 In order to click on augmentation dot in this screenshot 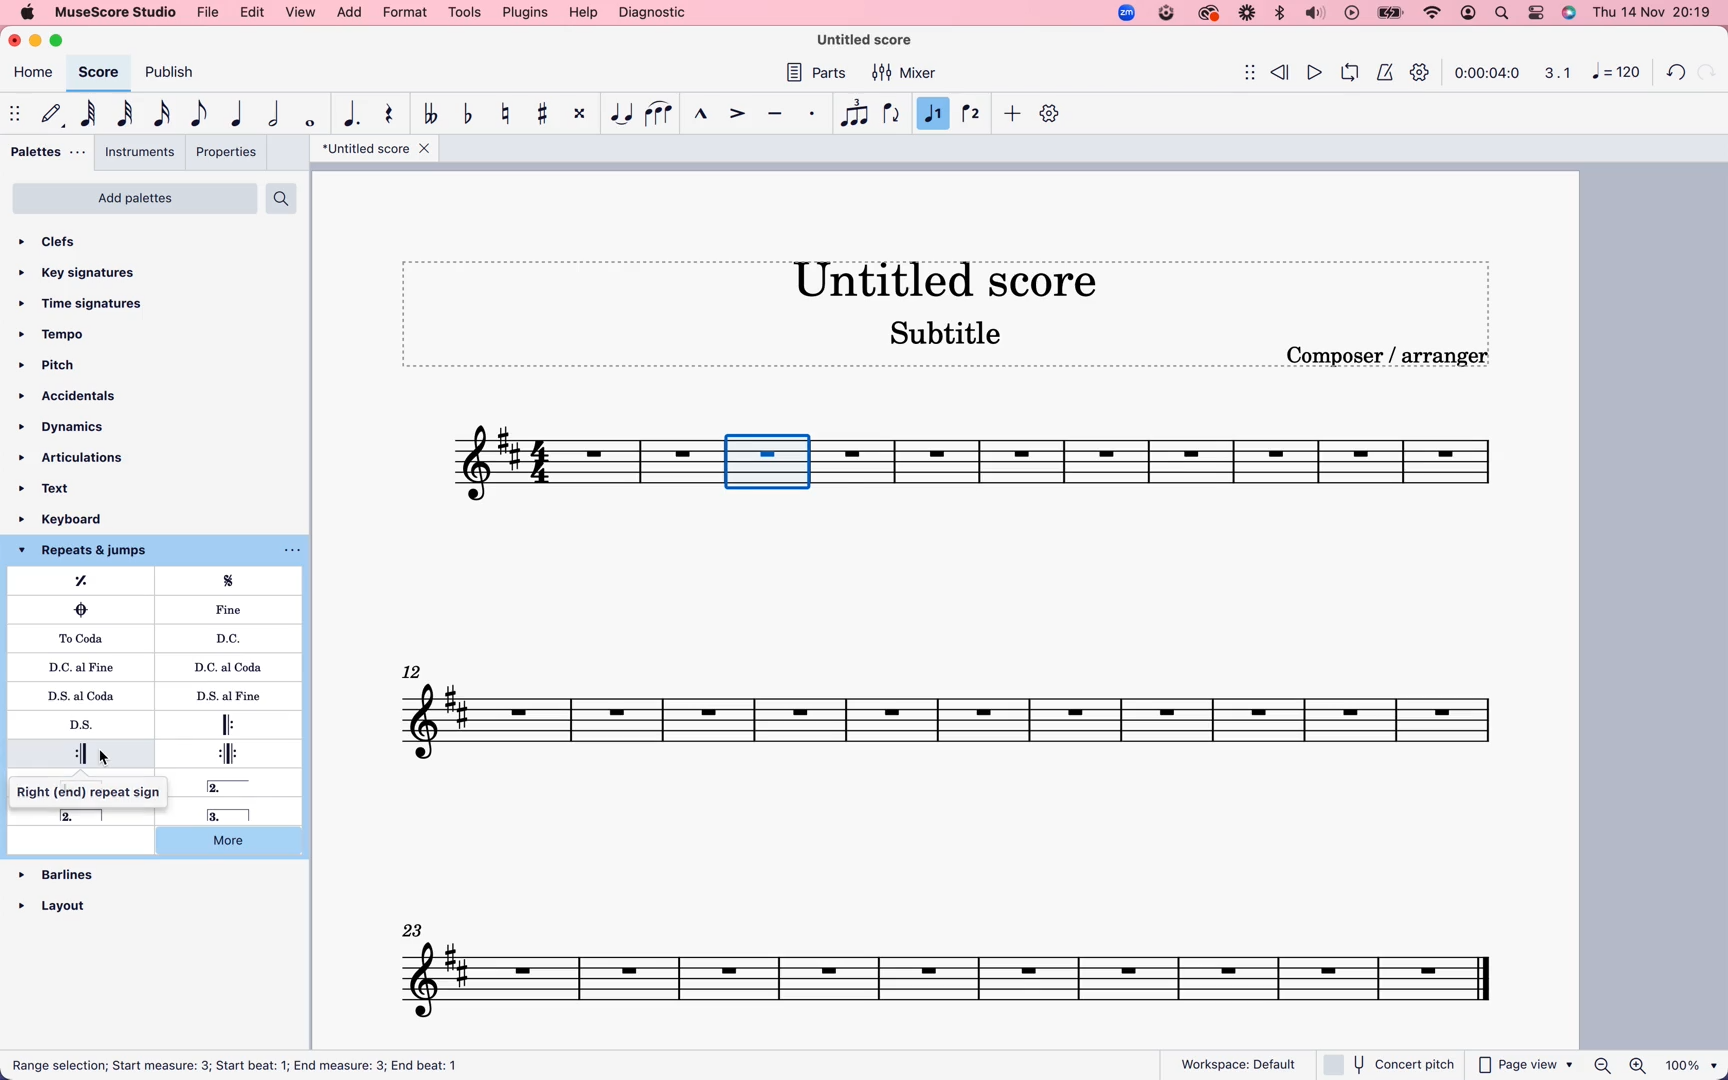, I will do `click(355, 113)`.